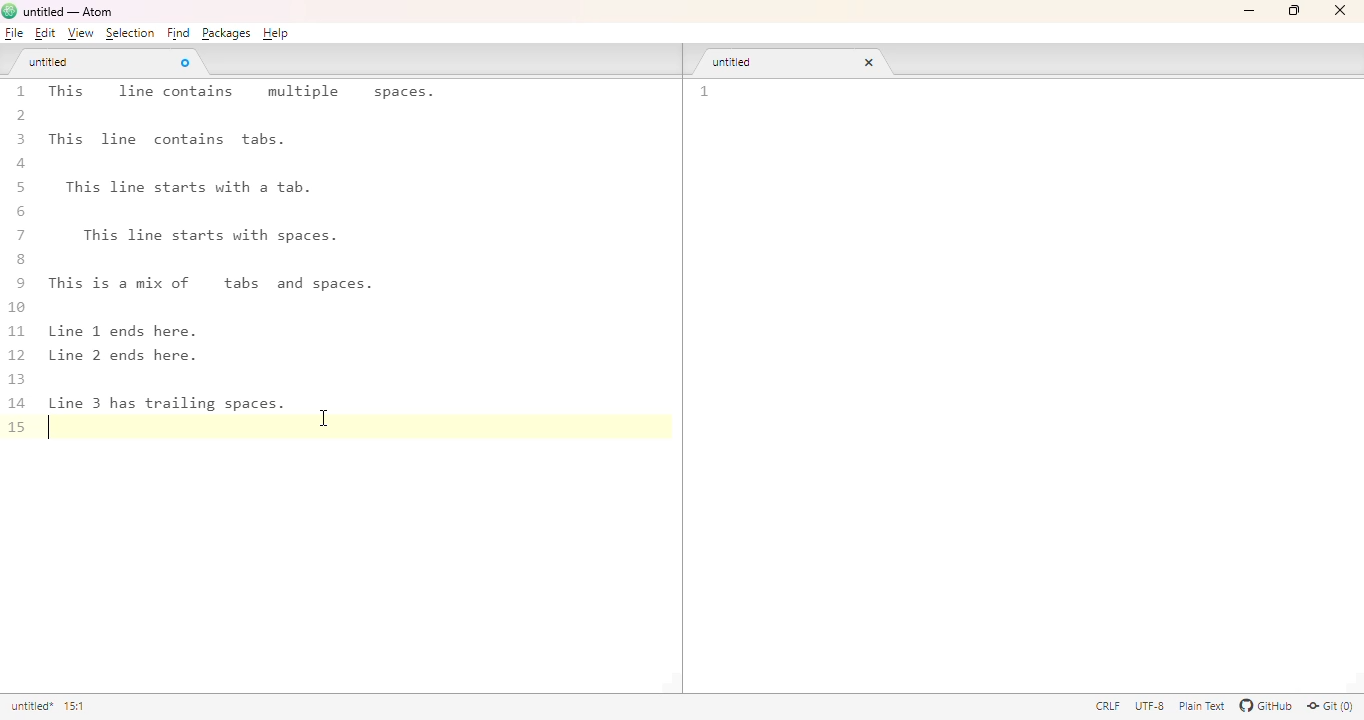 This screenshot has width=1364, height=720. Describe the element at coordinates (277, 33) in the screenshot. I see `help` at that location.